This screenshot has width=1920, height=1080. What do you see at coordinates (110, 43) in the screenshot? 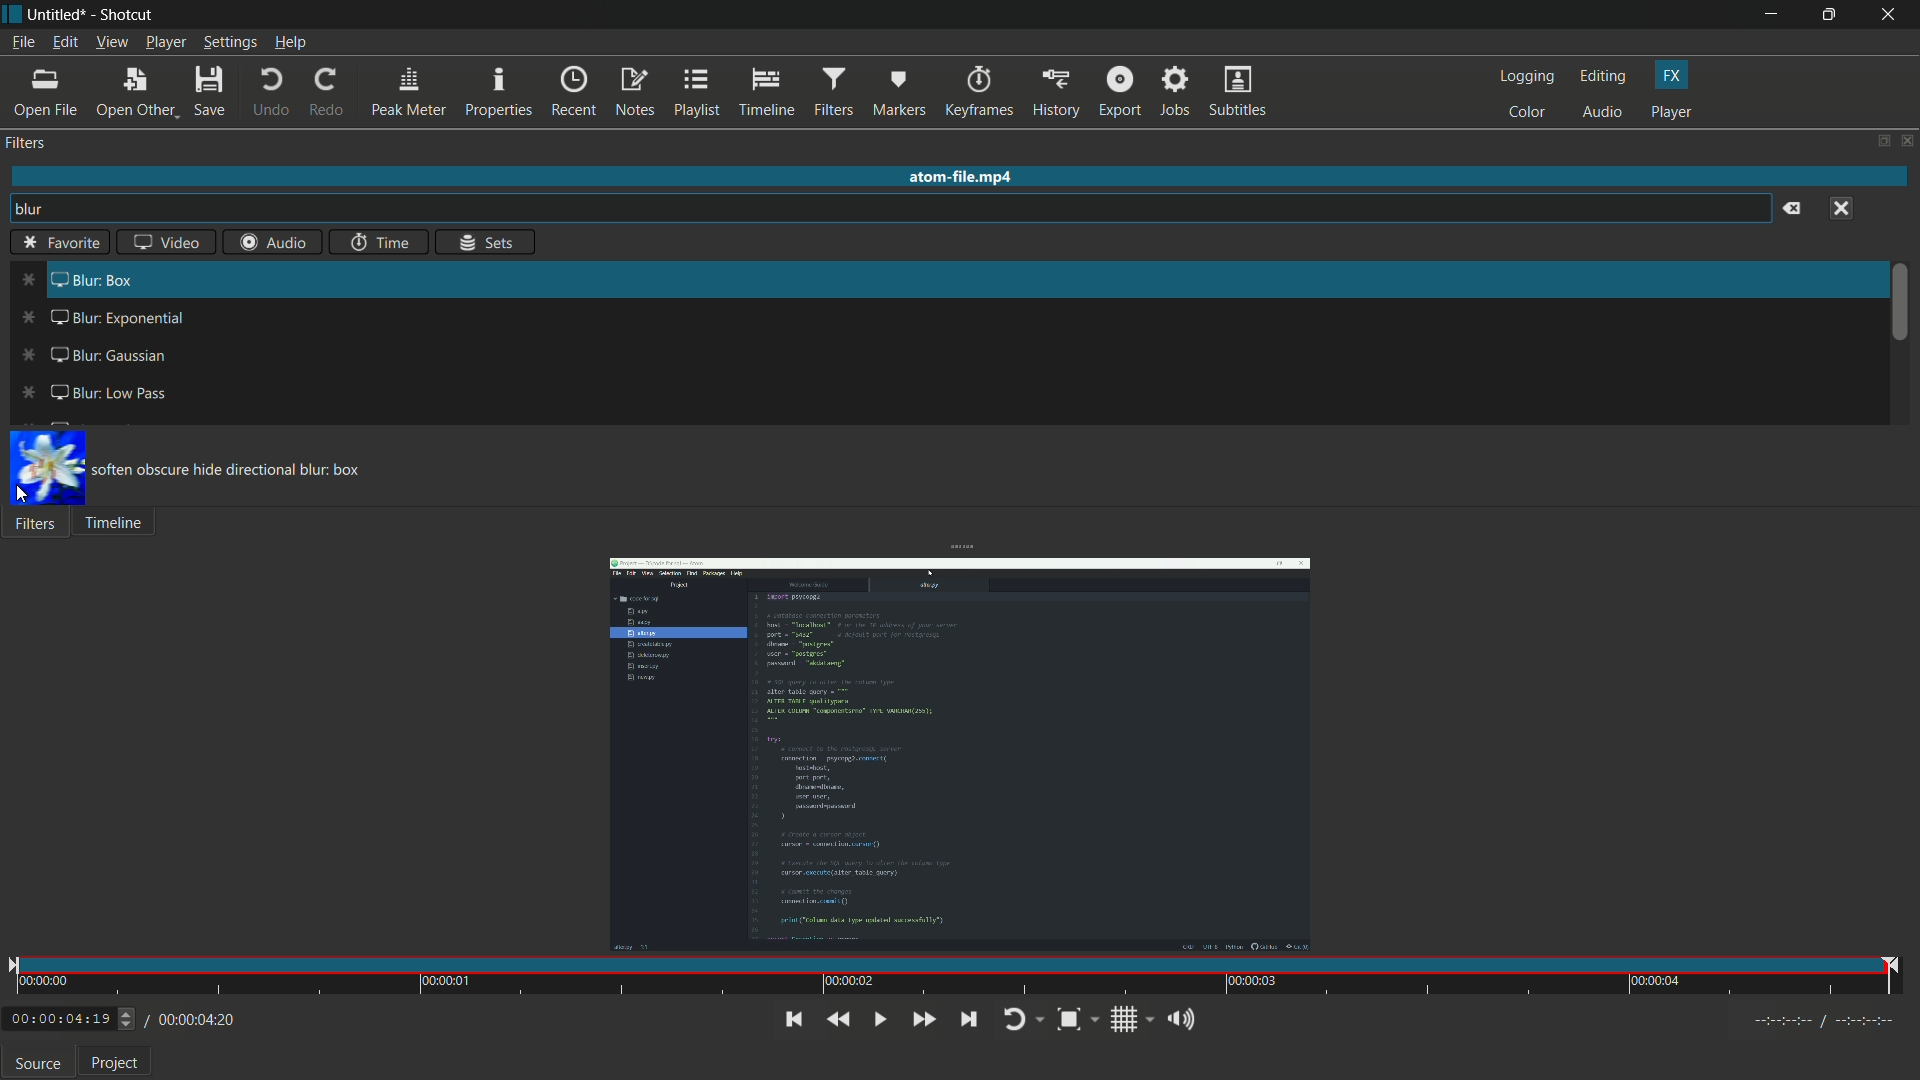
I see `view menu` at bounding box center [110, 43].